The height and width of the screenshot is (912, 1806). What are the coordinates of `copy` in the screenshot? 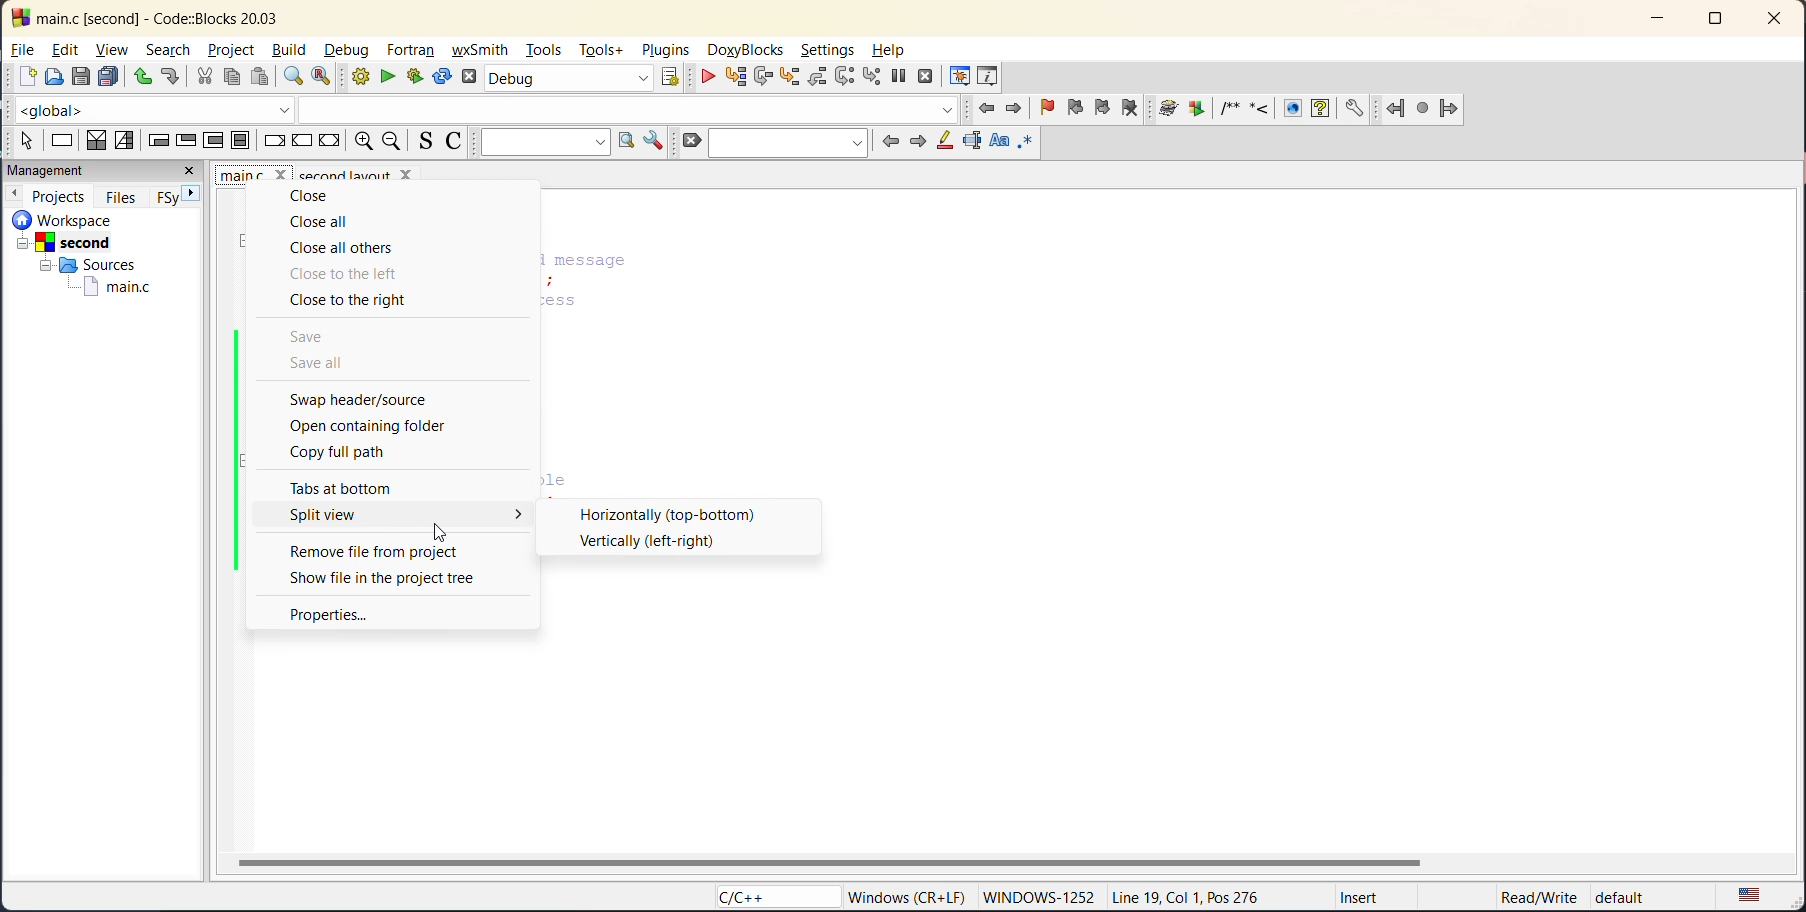 It's located at (230, 78).